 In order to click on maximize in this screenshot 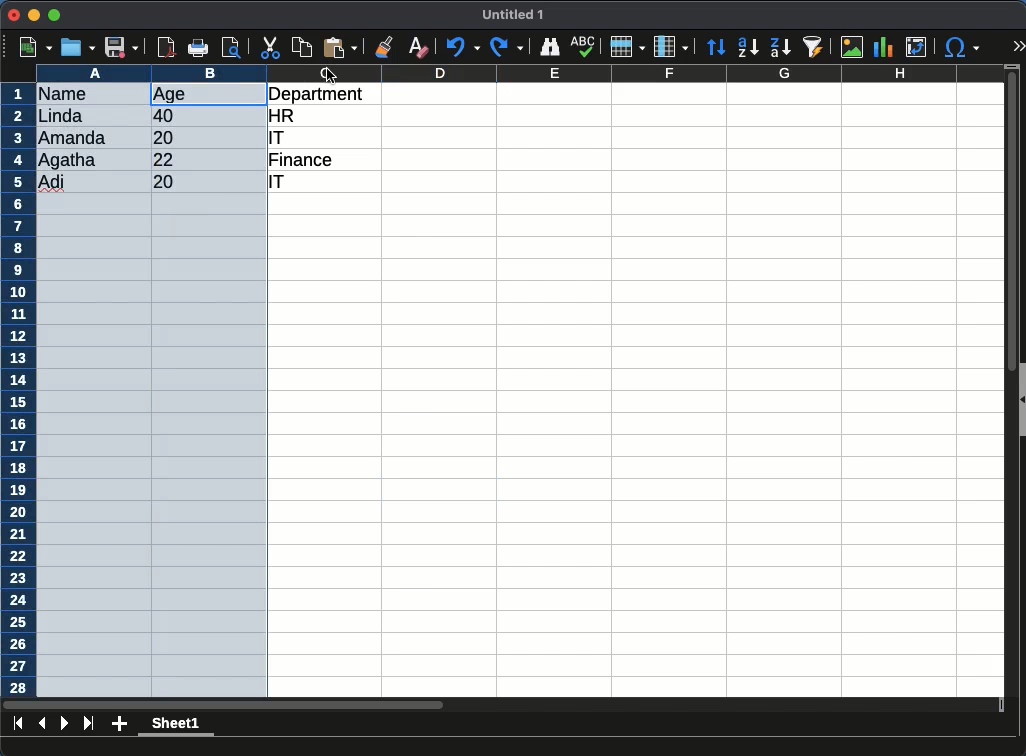, I will do `click(56, 14)`.